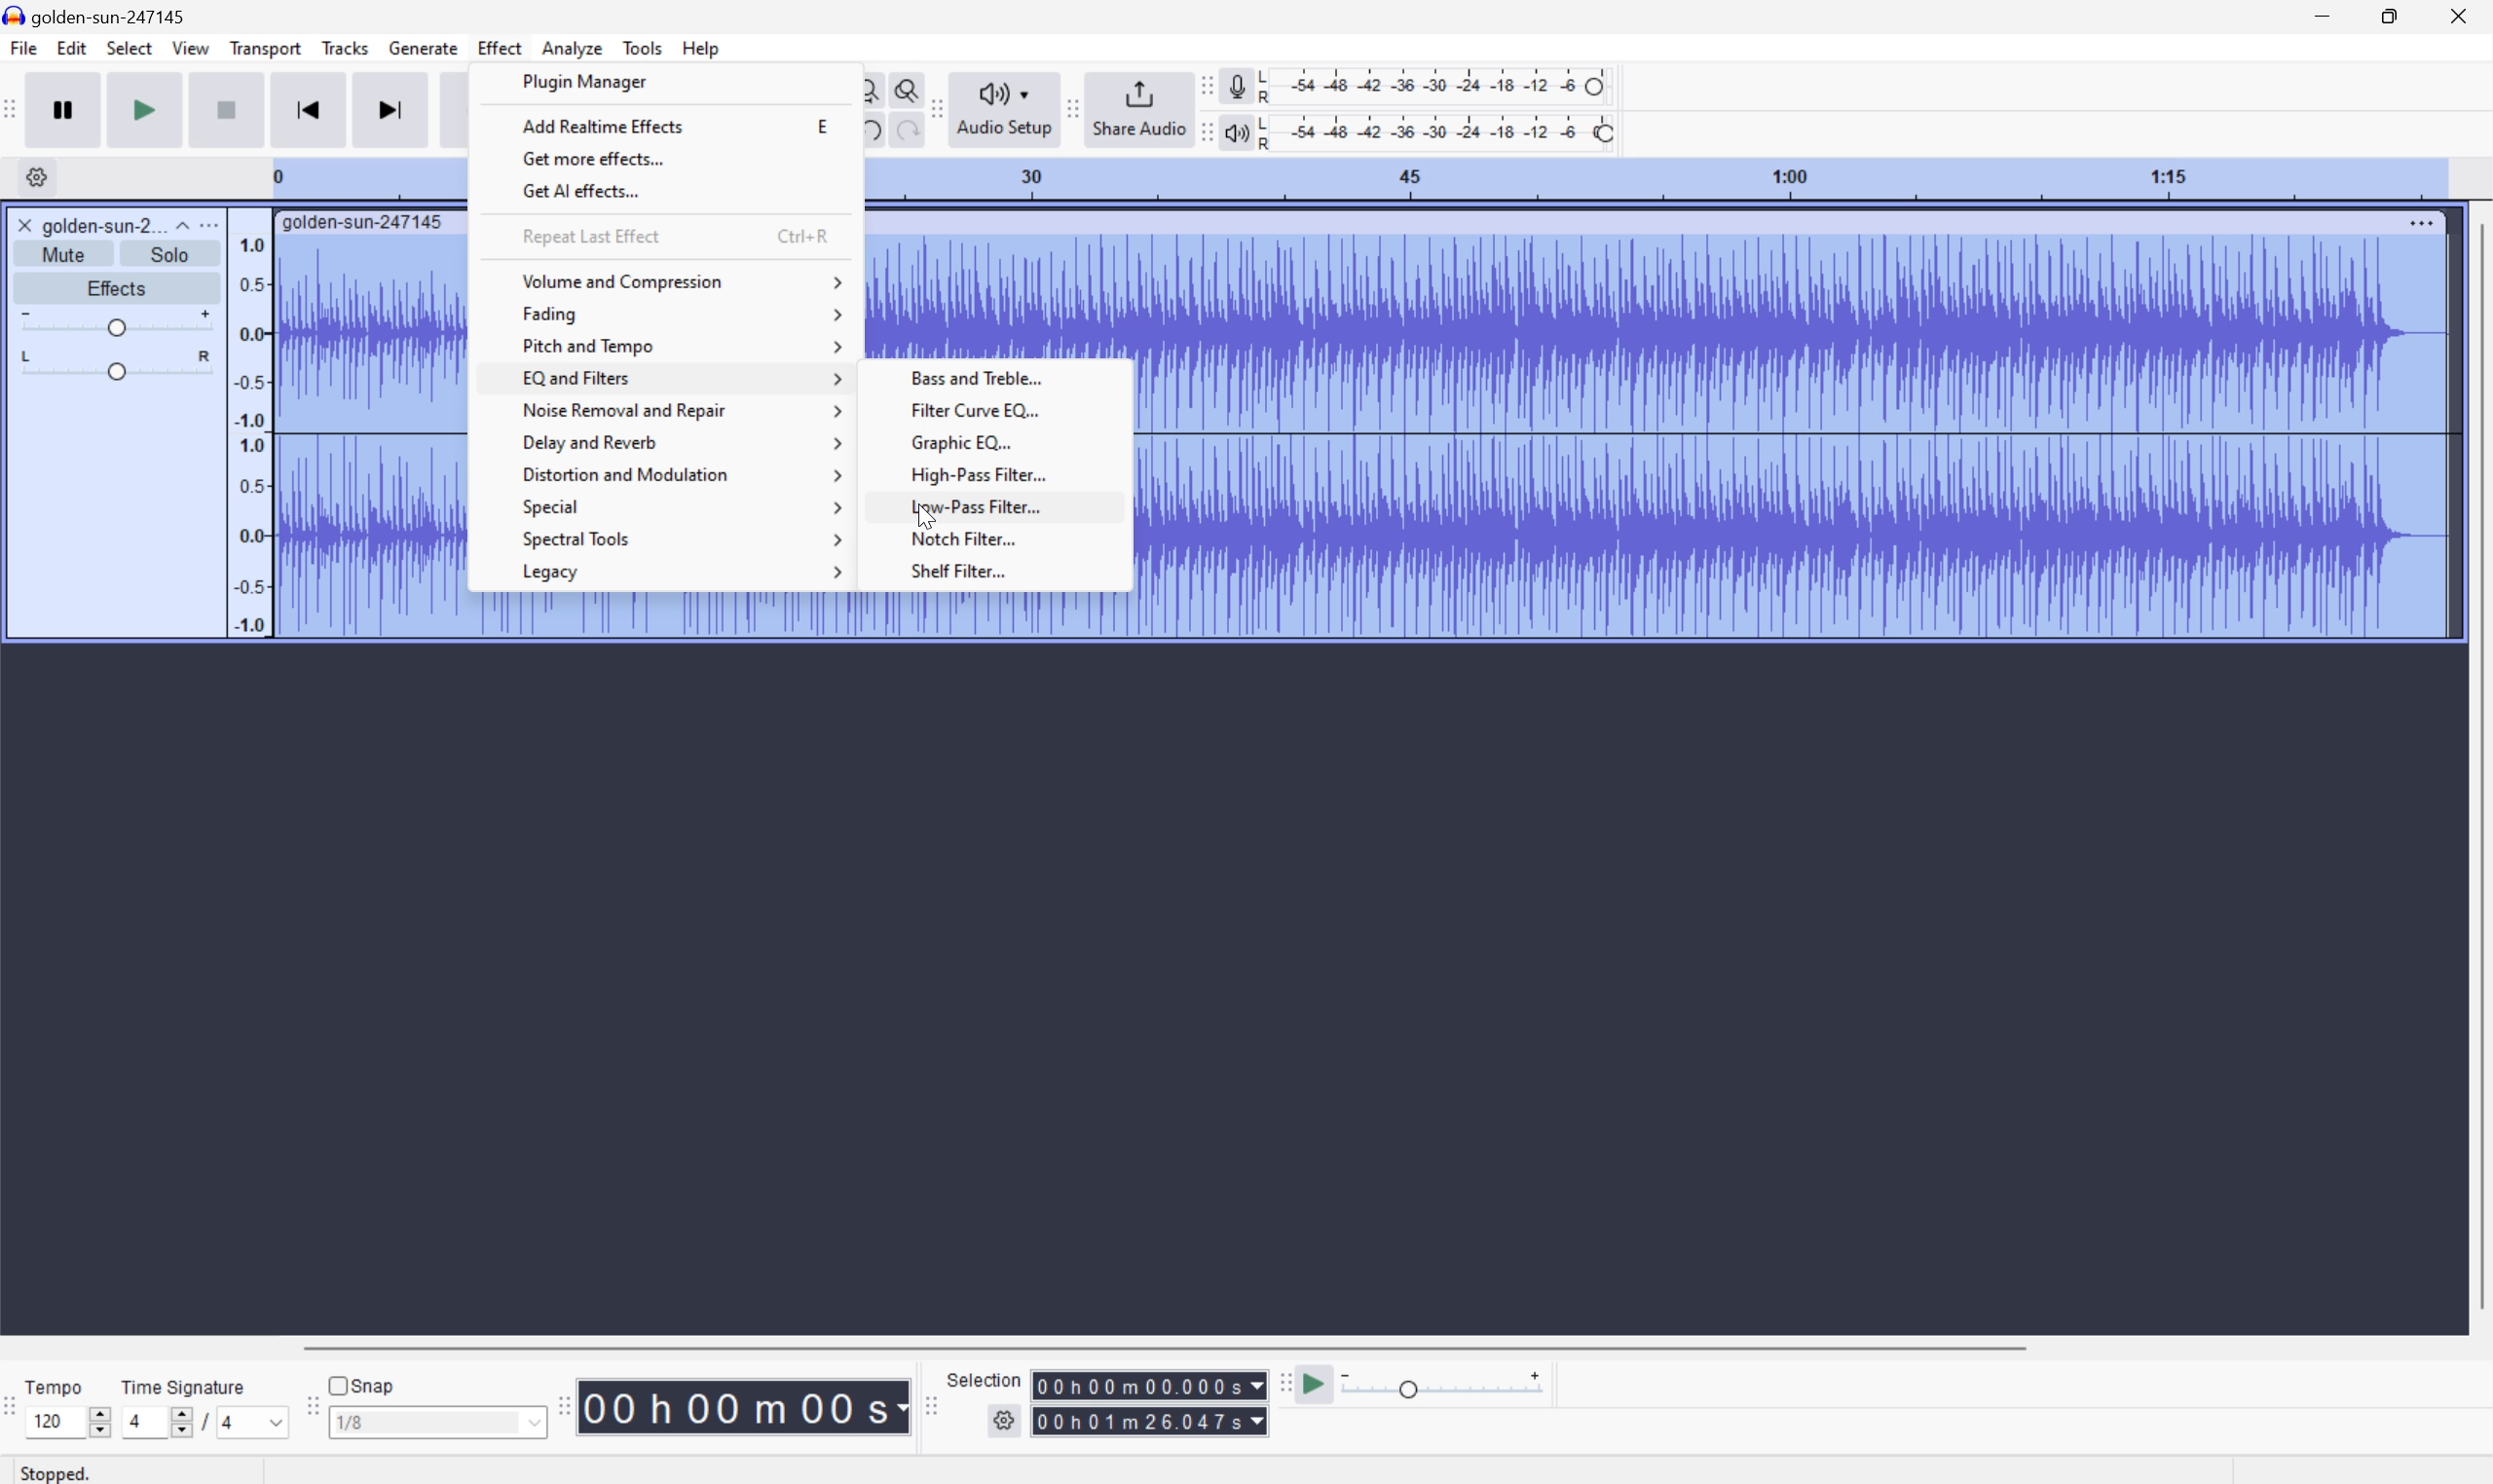 This screenshot has width=2493, height=1484. I want to click on Skip to start, so click(309, 108).